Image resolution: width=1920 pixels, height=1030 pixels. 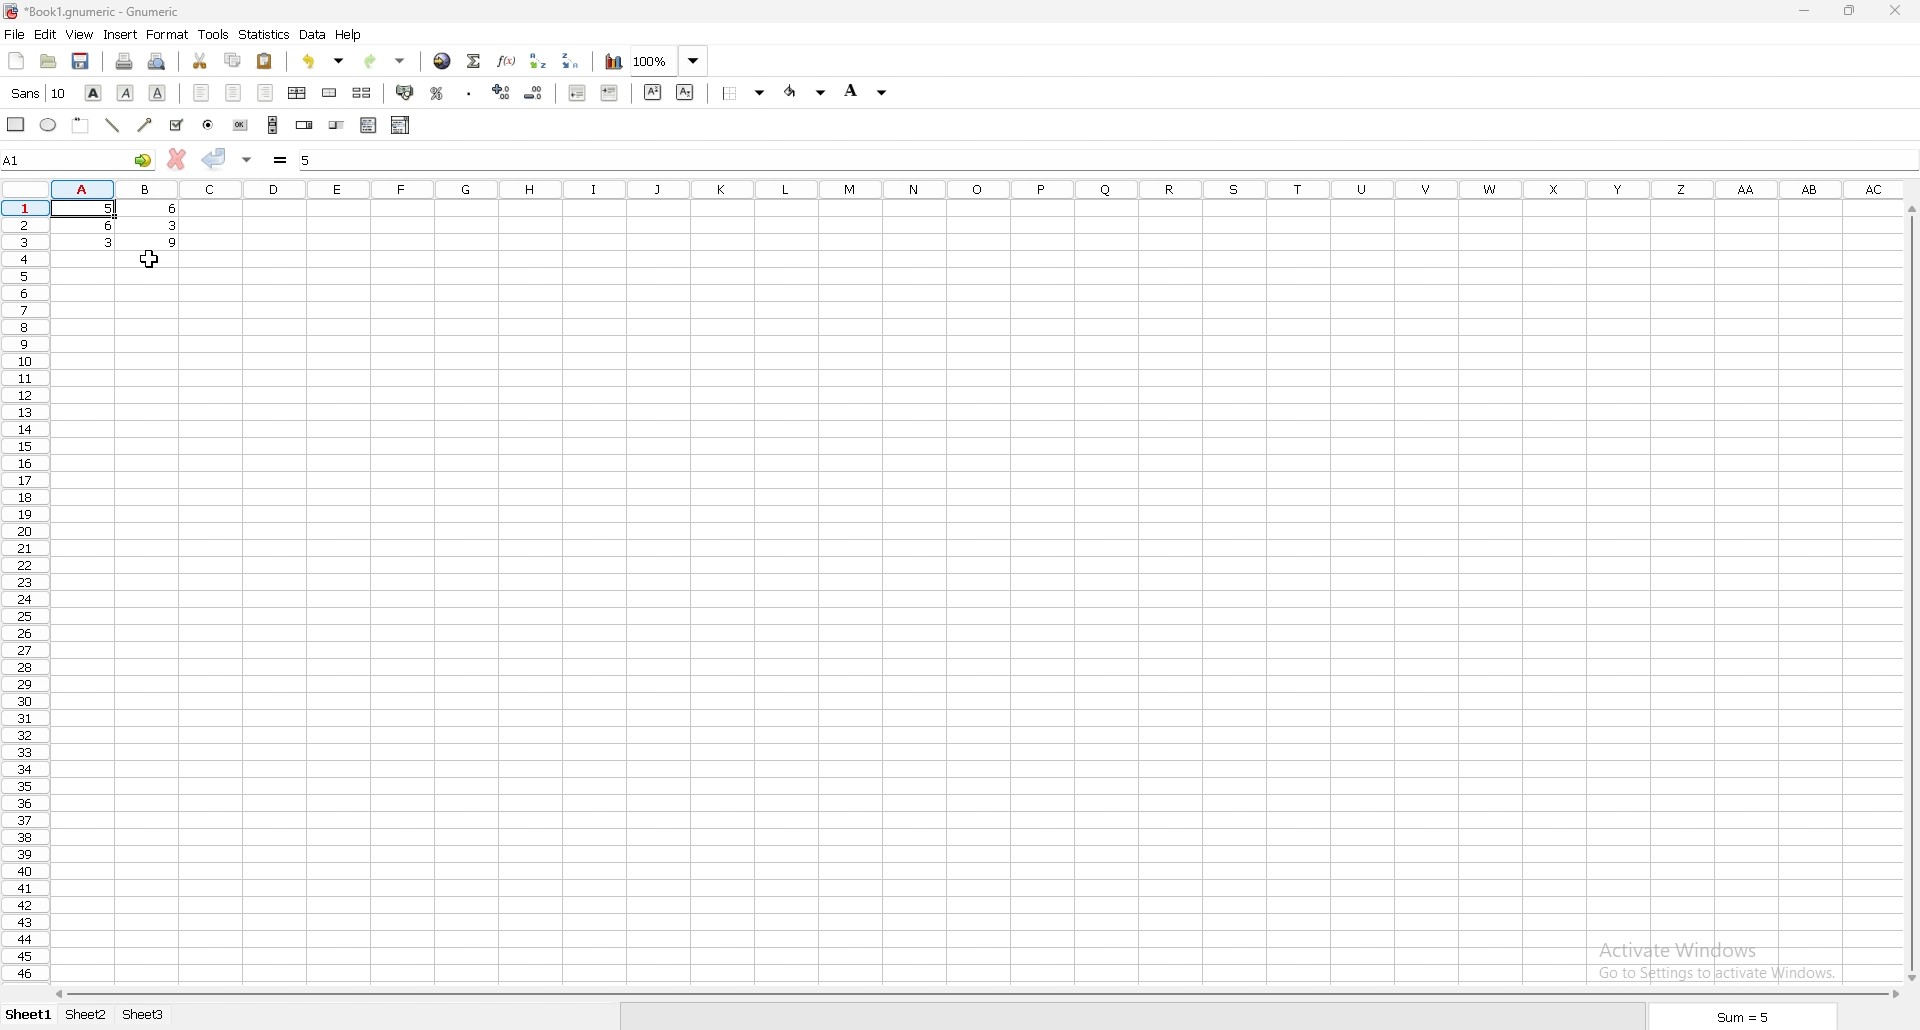 What do you see at coordinates (1916, 591) in the screenshot?
I see `scroll bar` at bounding box center [1916, 591].